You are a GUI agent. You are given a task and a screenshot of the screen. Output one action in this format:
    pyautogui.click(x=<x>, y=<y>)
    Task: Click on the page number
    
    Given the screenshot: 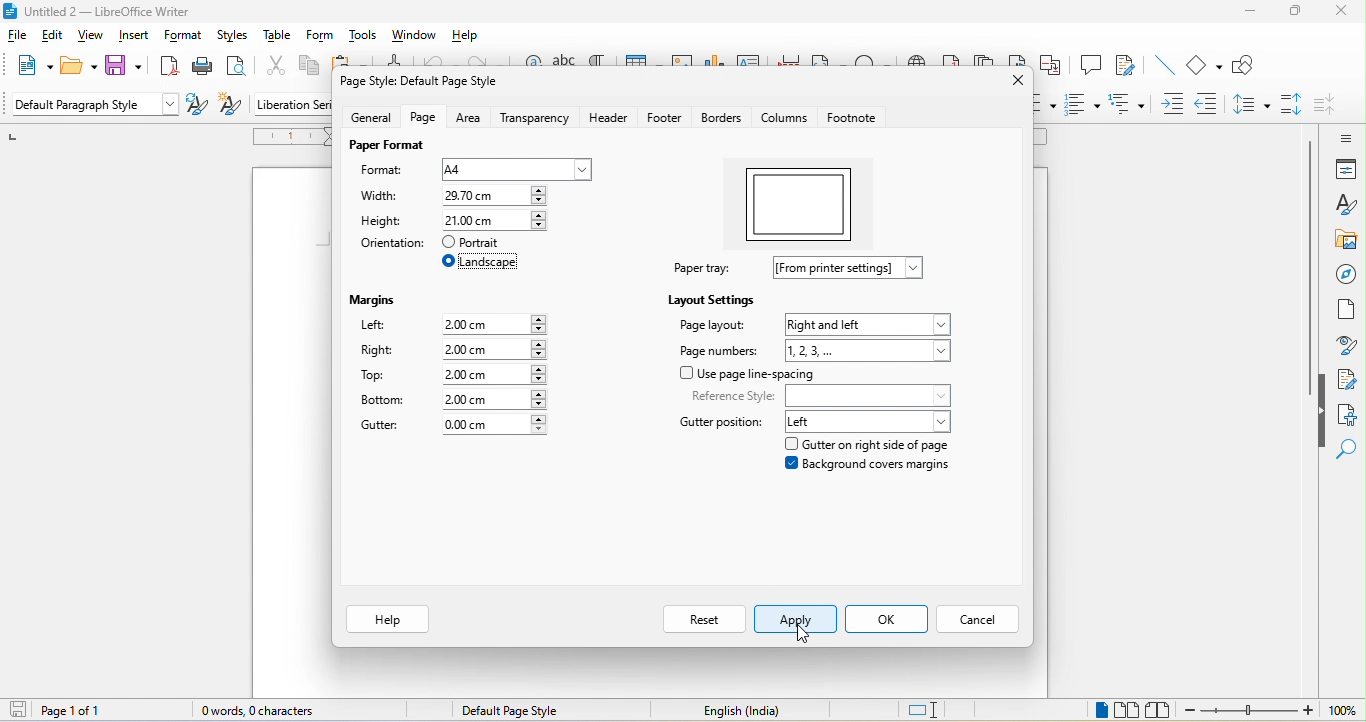 What is the action you would take?
    pyautogui.click(x=720, y=350)
    